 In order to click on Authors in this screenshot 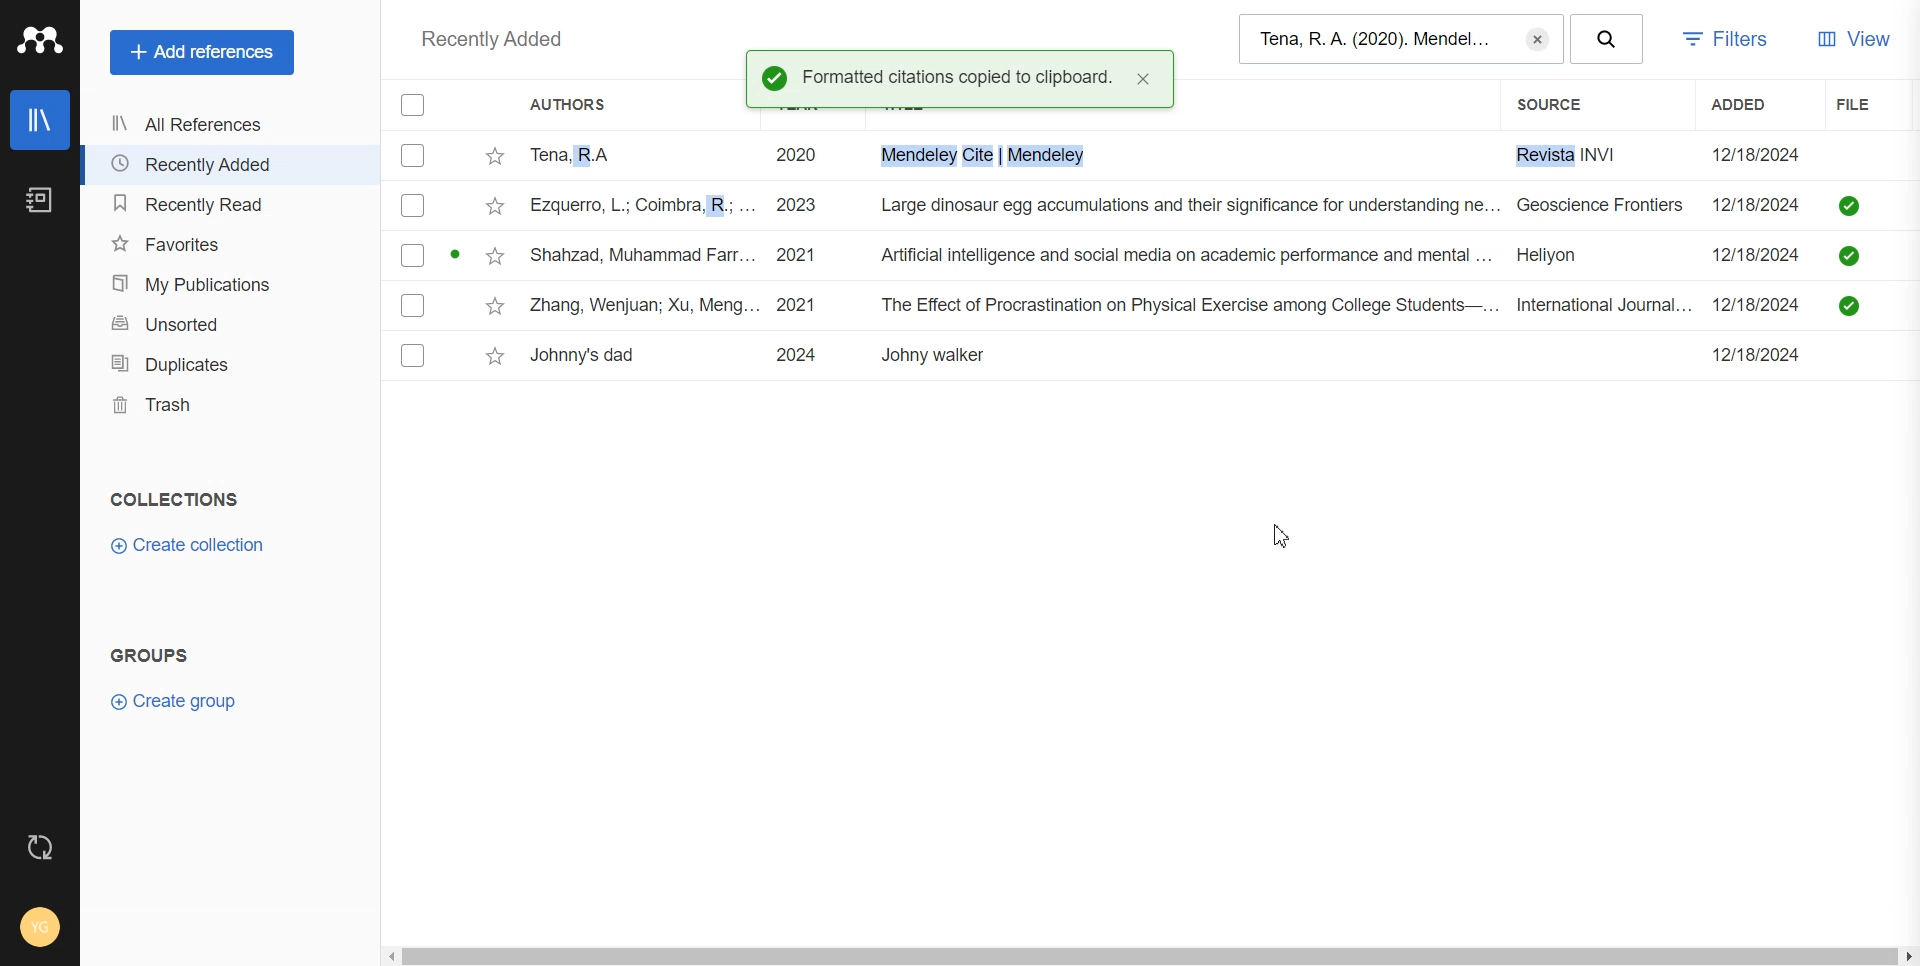, I will do `click(566, 104)`.